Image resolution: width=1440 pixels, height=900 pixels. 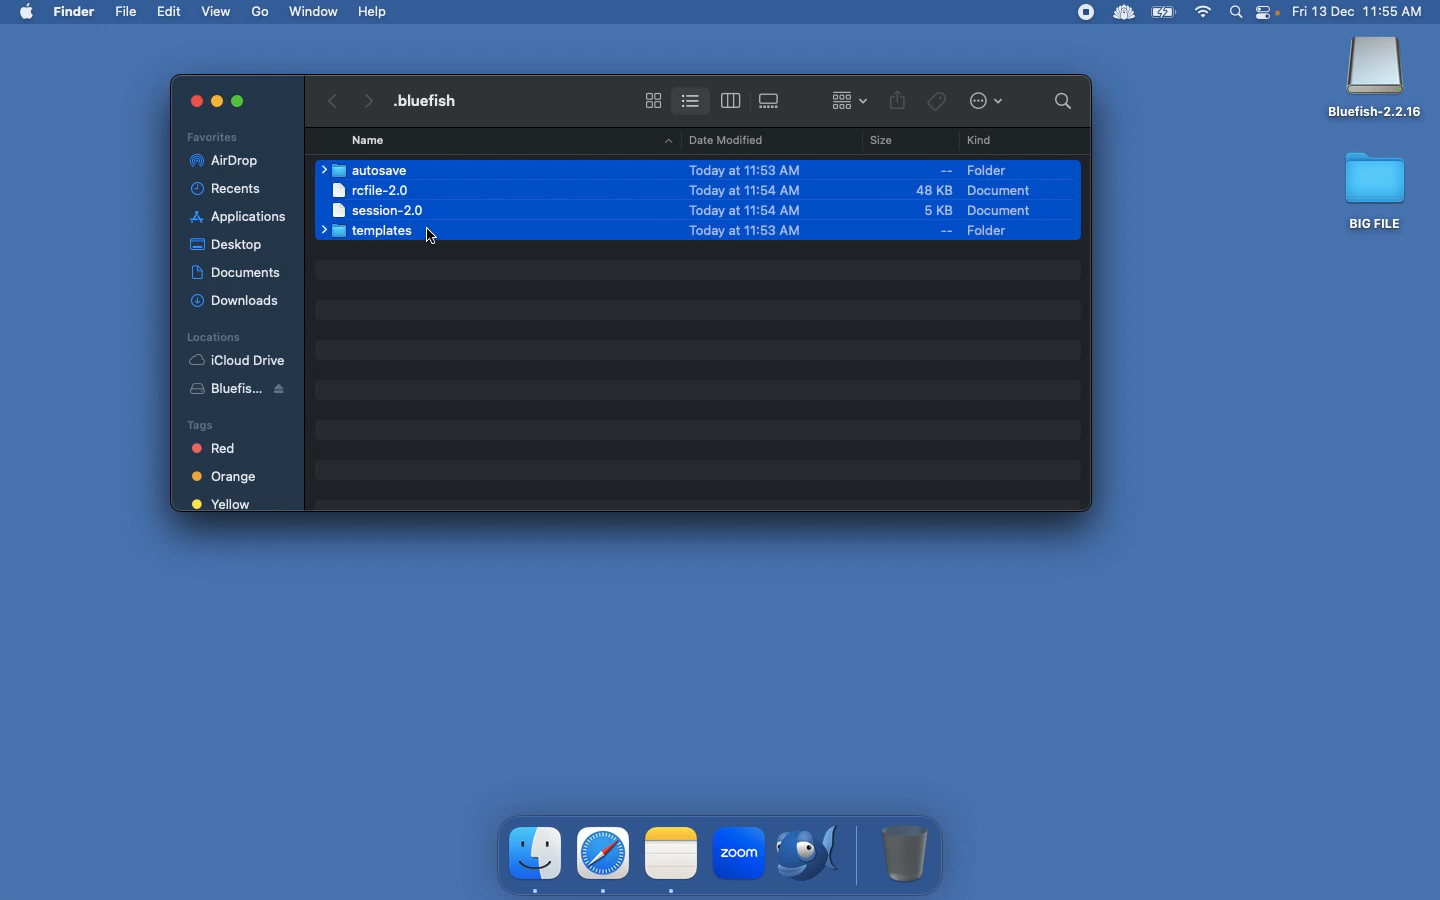 What do you see at coordinates (374, 209) in the screenshot?
I see `session-2.0` at bounding box center [374, 209].